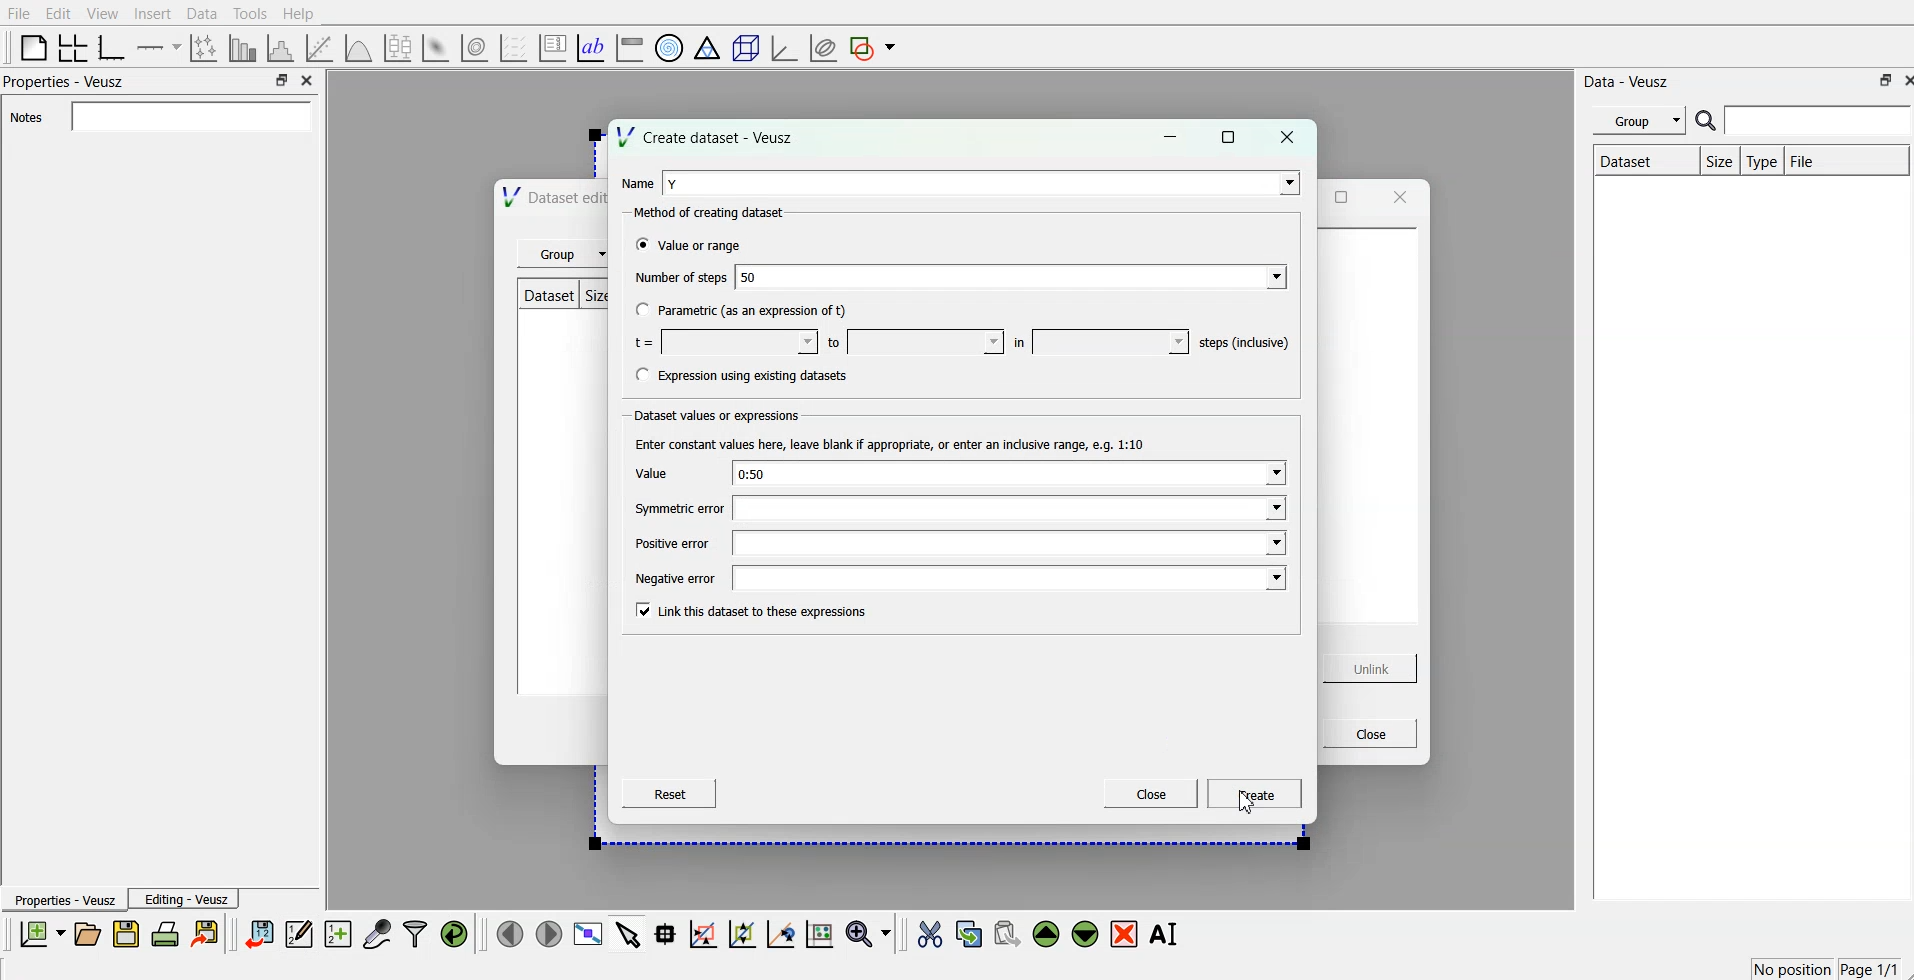 Image resolution: width=1914 pixels, height=980 pixels. I want to click on close, so click(1902, 80).